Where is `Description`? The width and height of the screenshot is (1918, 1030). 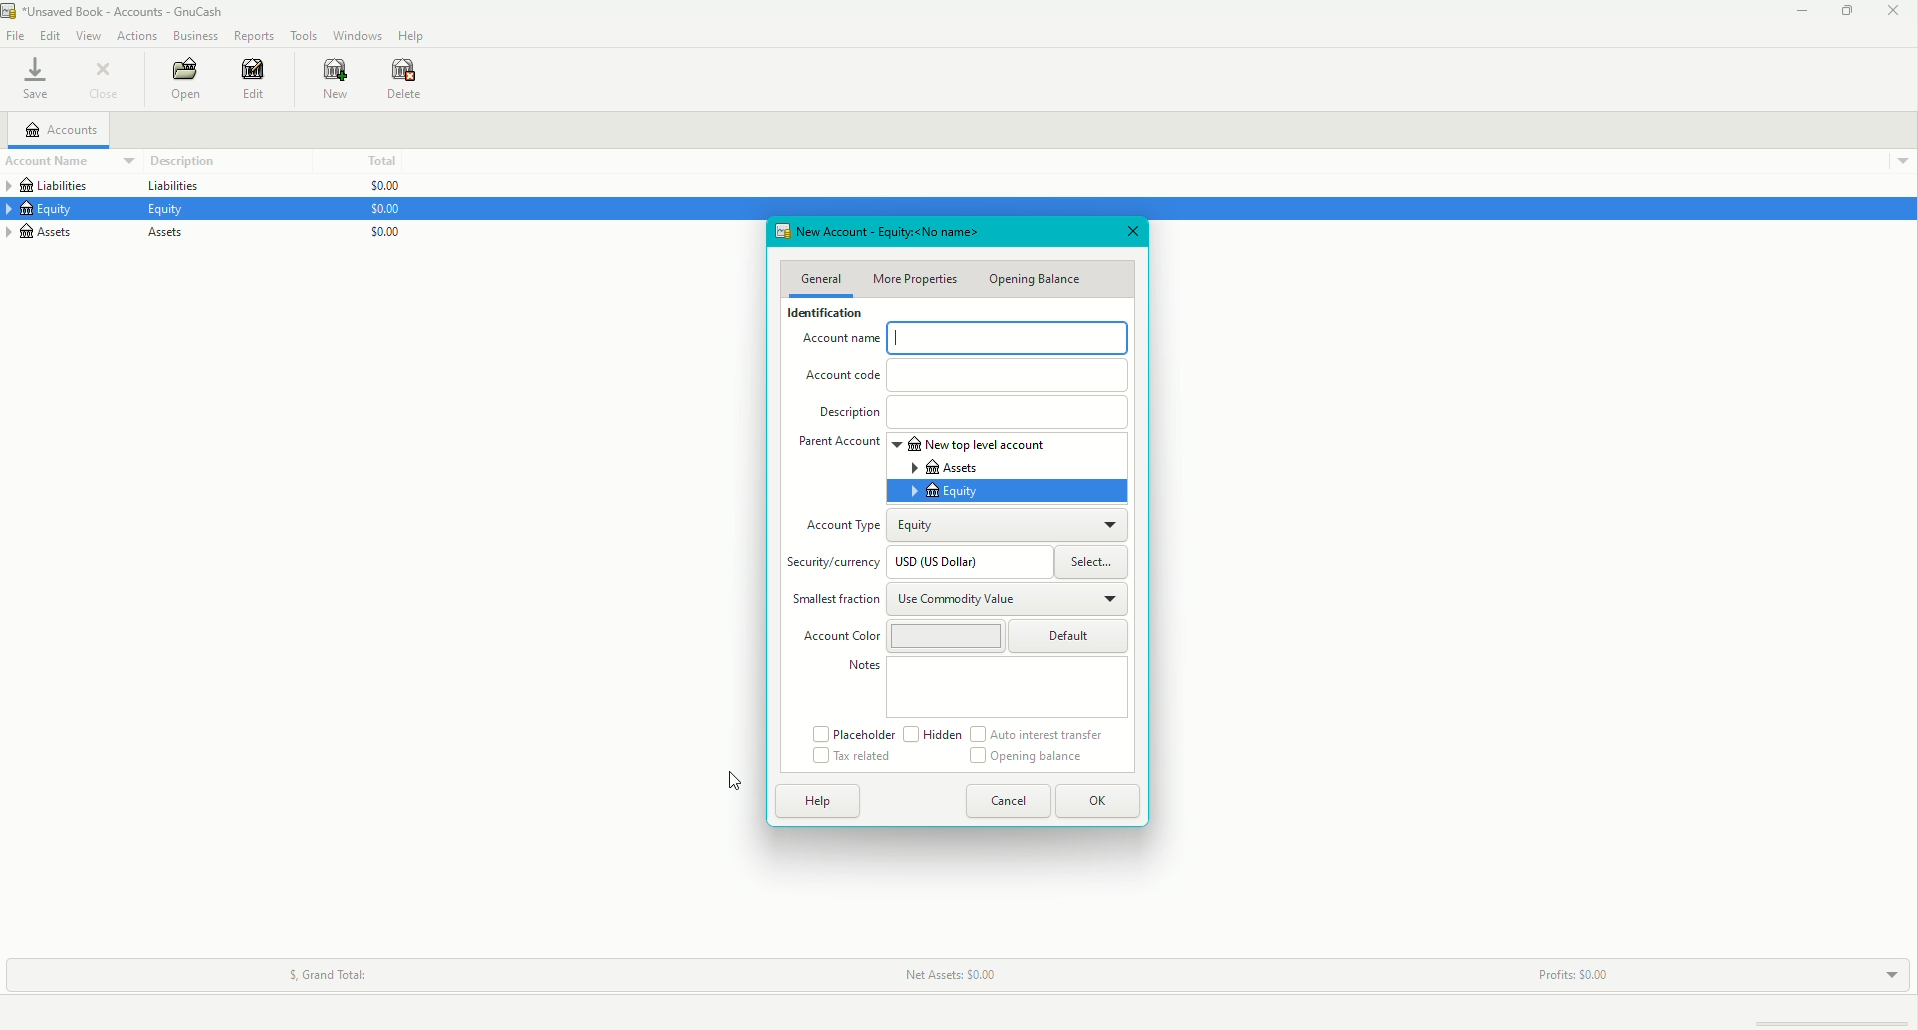 Description is located at coordinates (969, 411).